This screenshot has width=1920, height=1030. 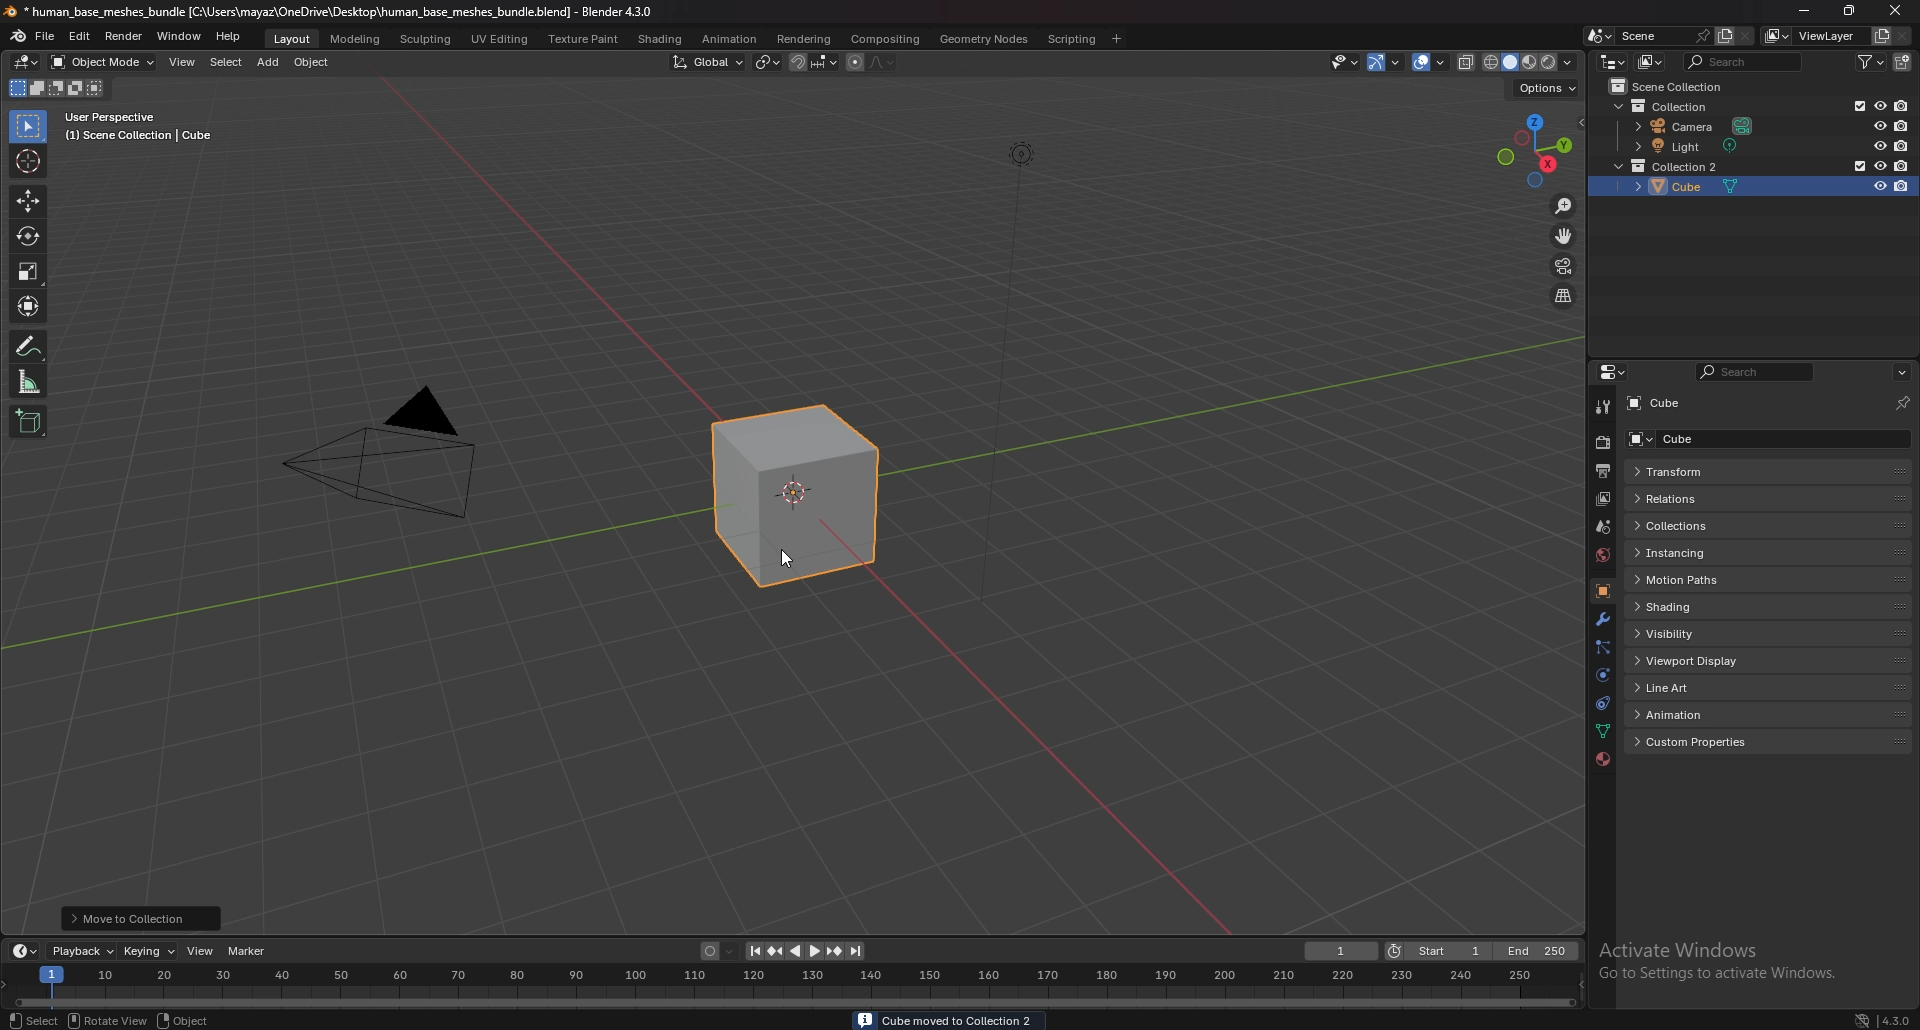 What do you see at coordinates (106, 1019) in the screenshot?
I see `rotate view` at bounding box center [106, 1019].